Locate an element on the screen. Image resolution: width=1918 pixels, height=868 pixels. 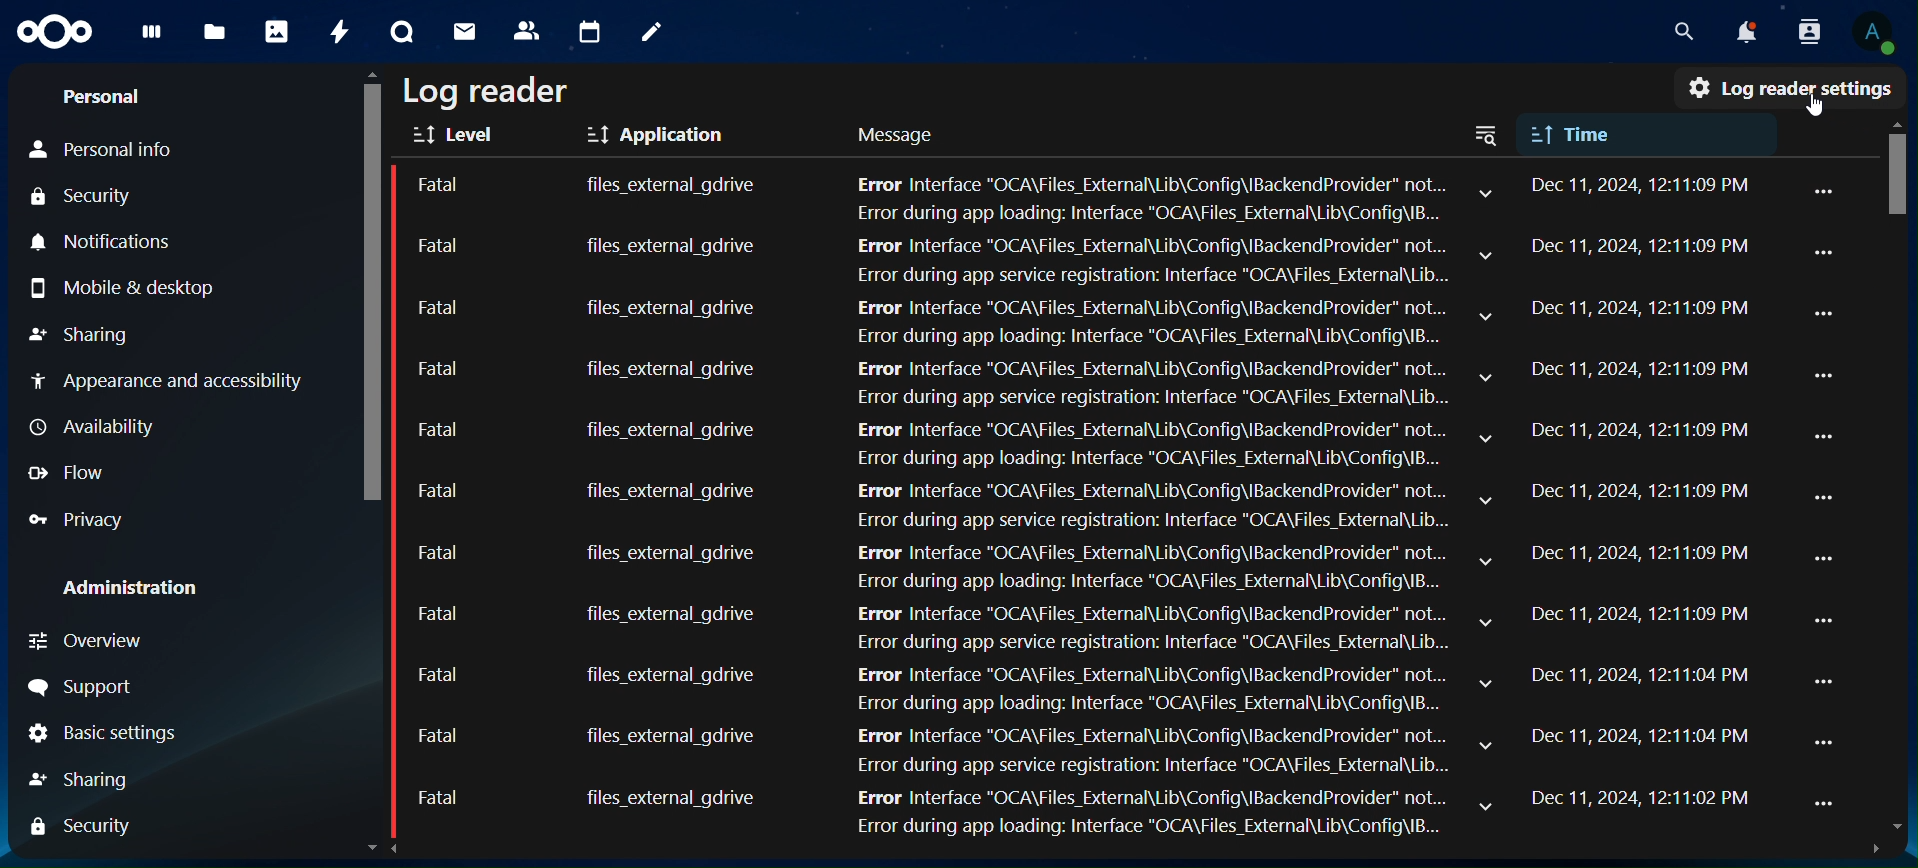
information about log level, application, it's message and time details is located at coordinates (1087, 192).